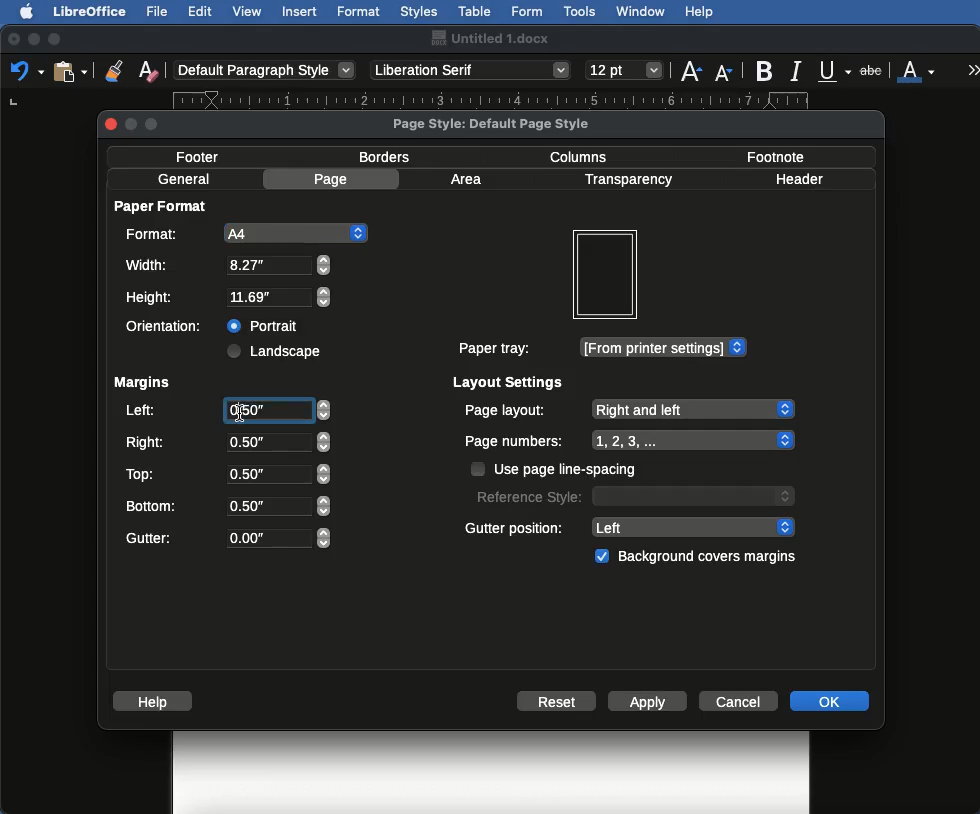 Image resolution: width=980 pixels, height=814 pixels. Describe the element at coordinates (70, 70) in the screenshot. I see `Clipboard` at that location.